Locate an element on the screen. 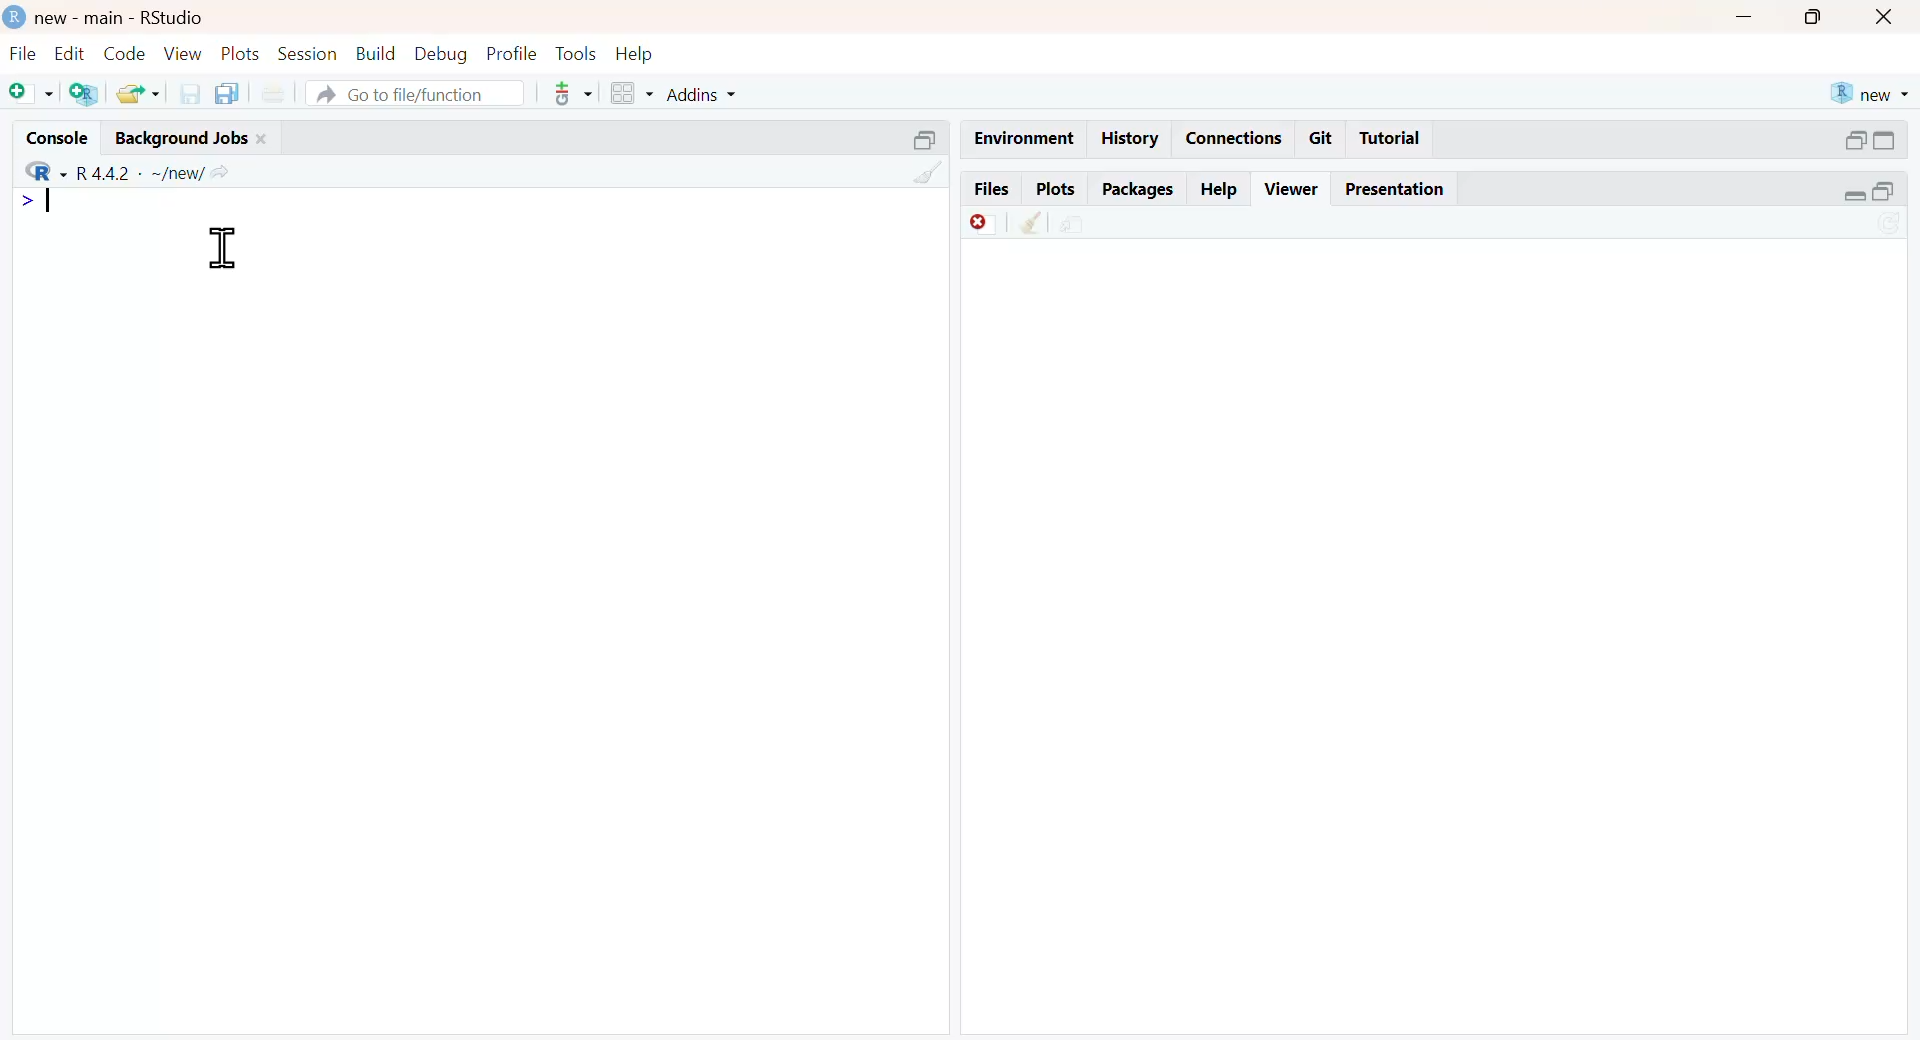 Image resolution: width=1920 pixels, height=1040 pixels. clean is located at coordinates (1032, 224).